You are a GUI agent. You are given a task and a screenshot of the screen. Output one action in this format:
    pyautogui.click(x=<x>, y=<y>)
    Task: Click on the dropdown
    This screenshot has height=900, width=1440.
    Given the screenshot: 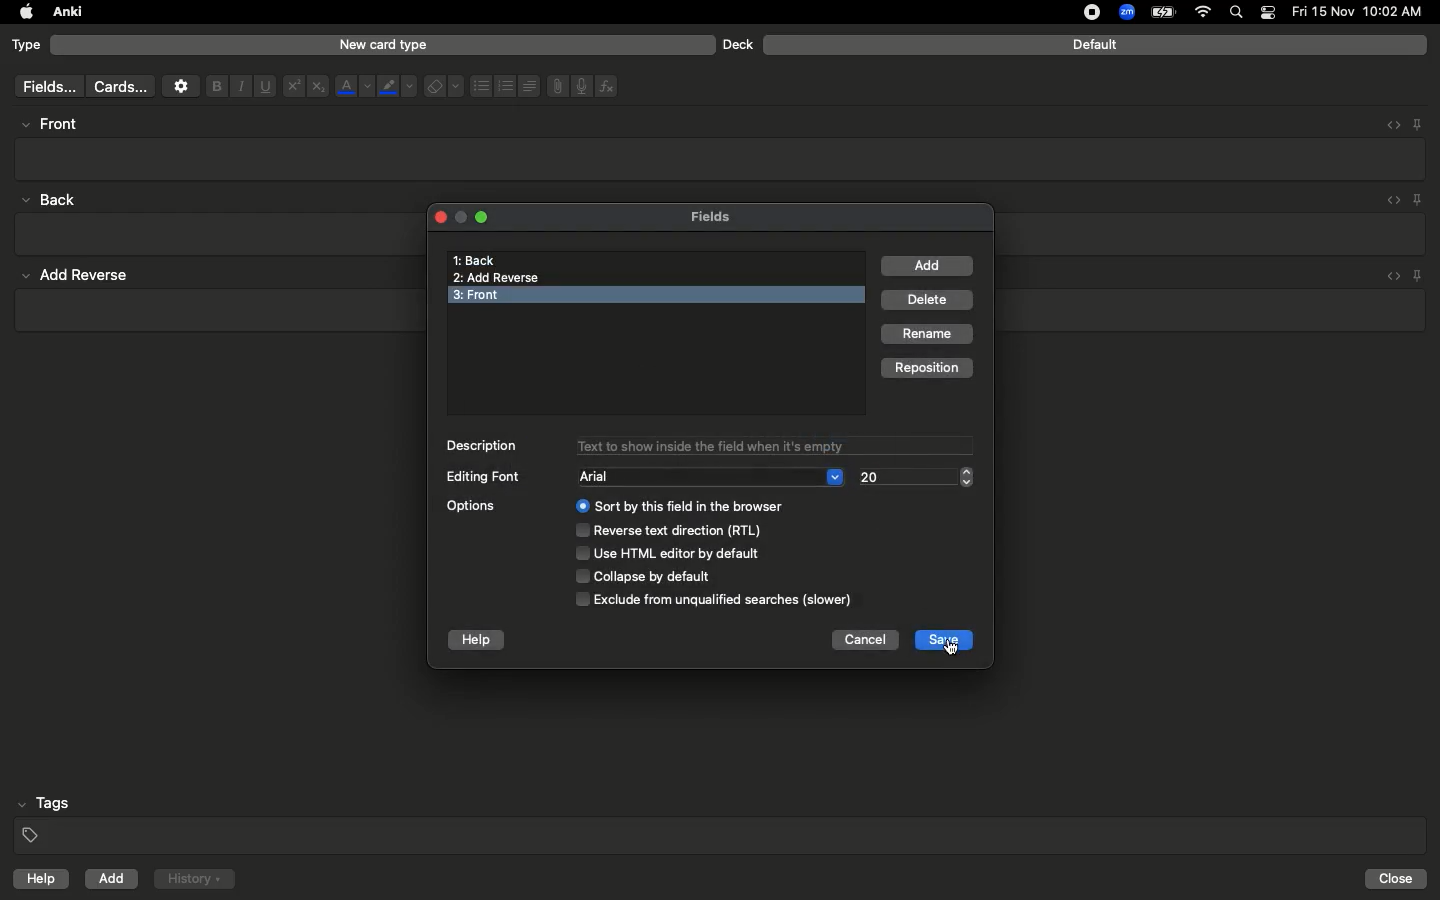 What is the action you would take?
    pyautogui.click(x=835, y=475)
    